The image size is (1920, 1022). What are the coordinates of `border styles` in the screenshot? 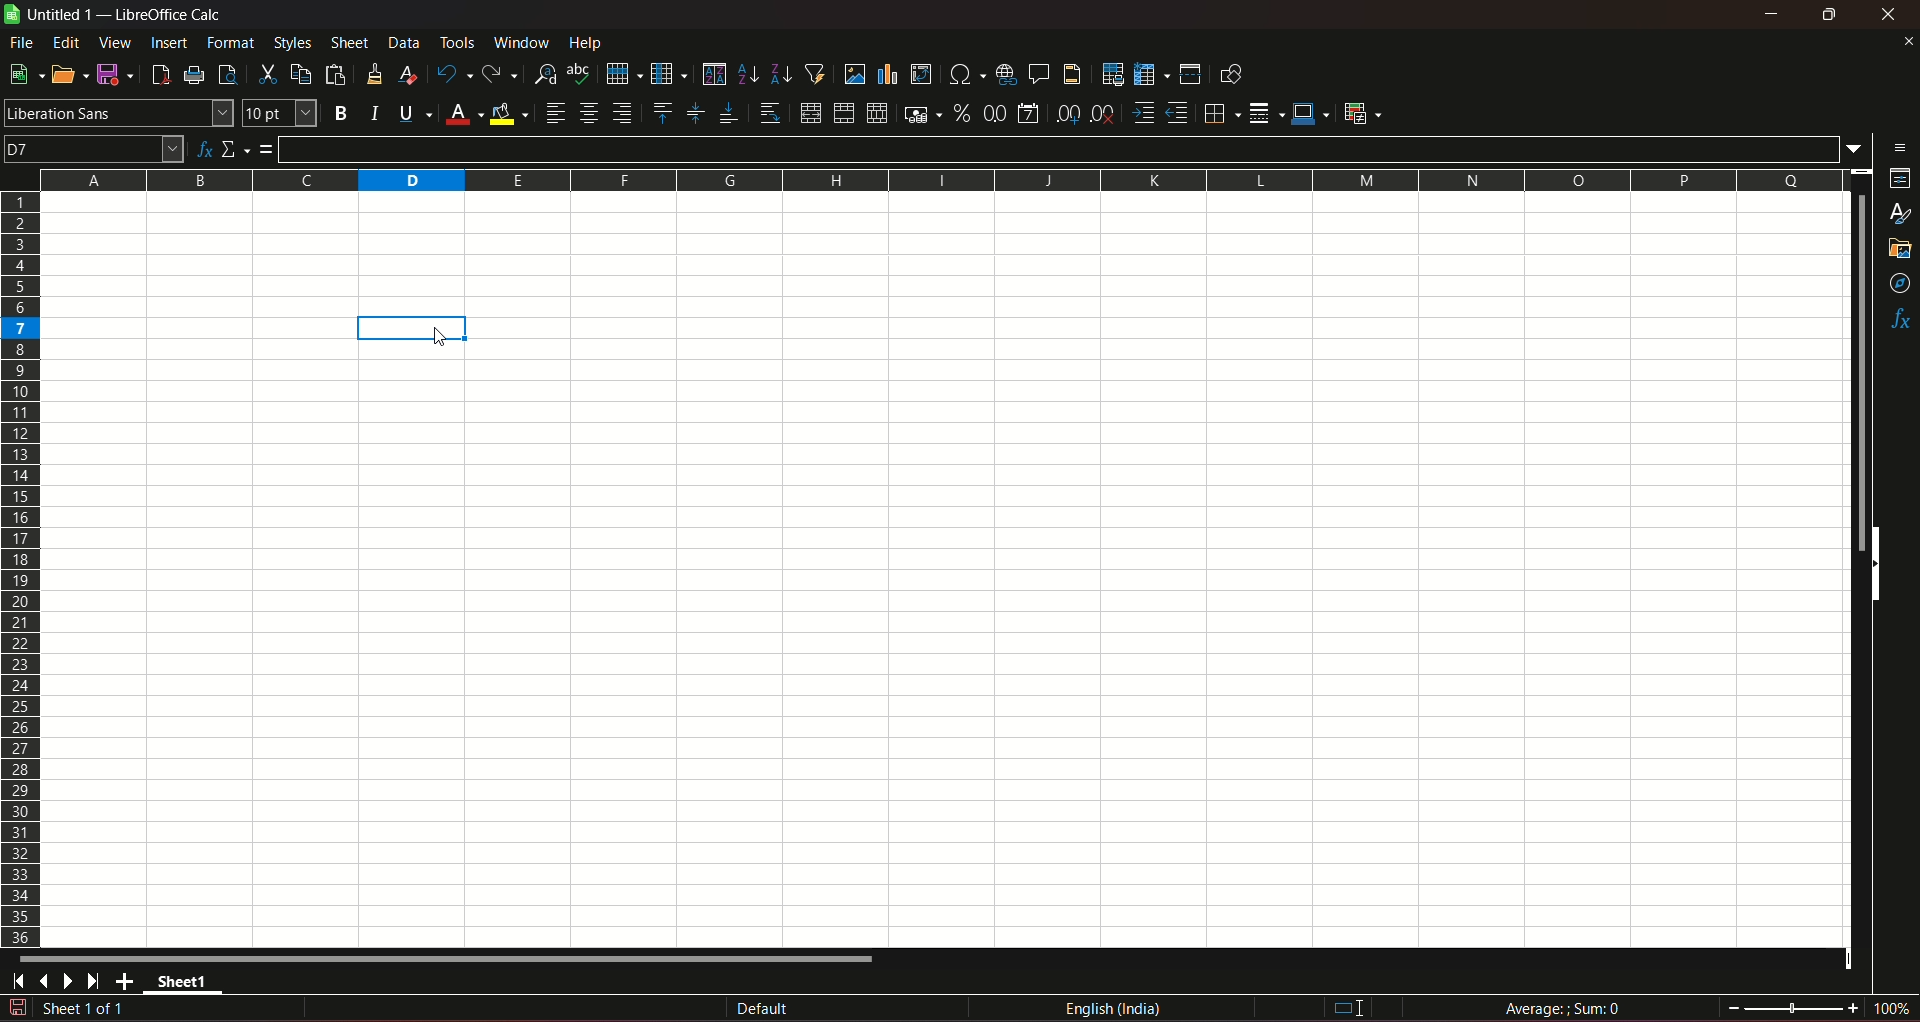 It's located at (1264, 114).